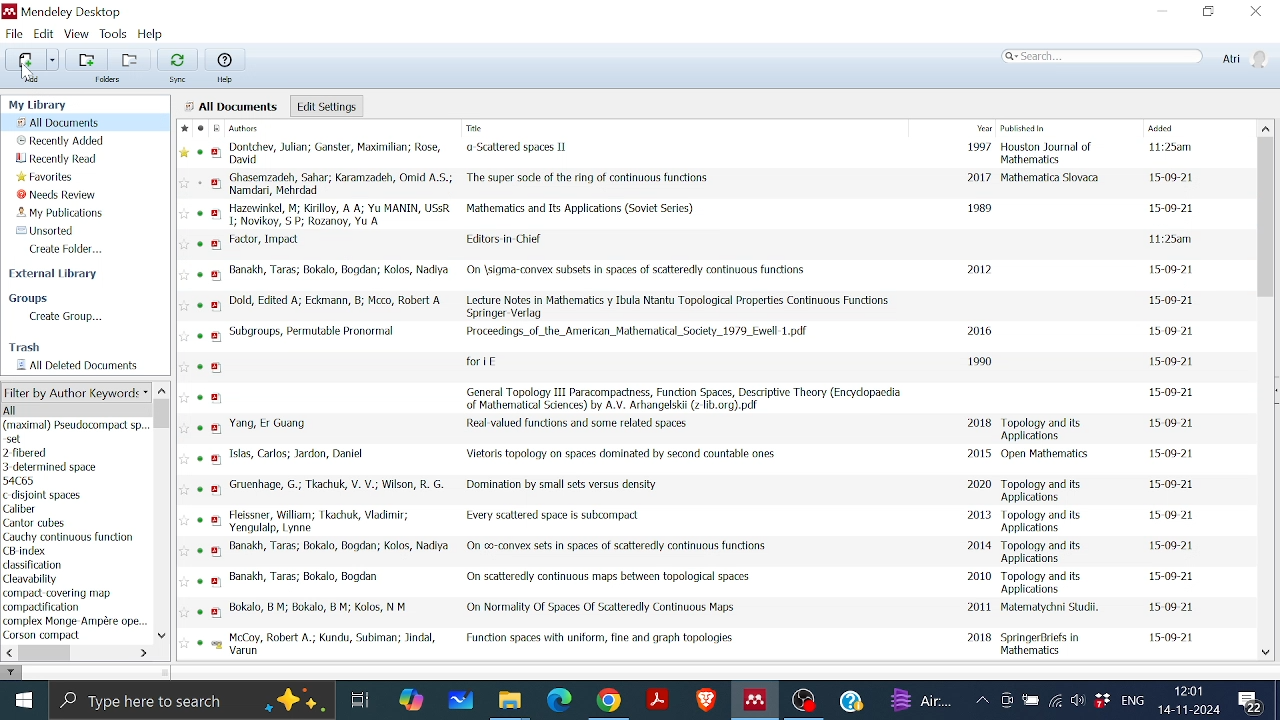 This screenshot has width=1280, height=720. What do you see at coordinates (186, 367) in the screenshot?
I see `Favourite` at bounding box center [186, 367].